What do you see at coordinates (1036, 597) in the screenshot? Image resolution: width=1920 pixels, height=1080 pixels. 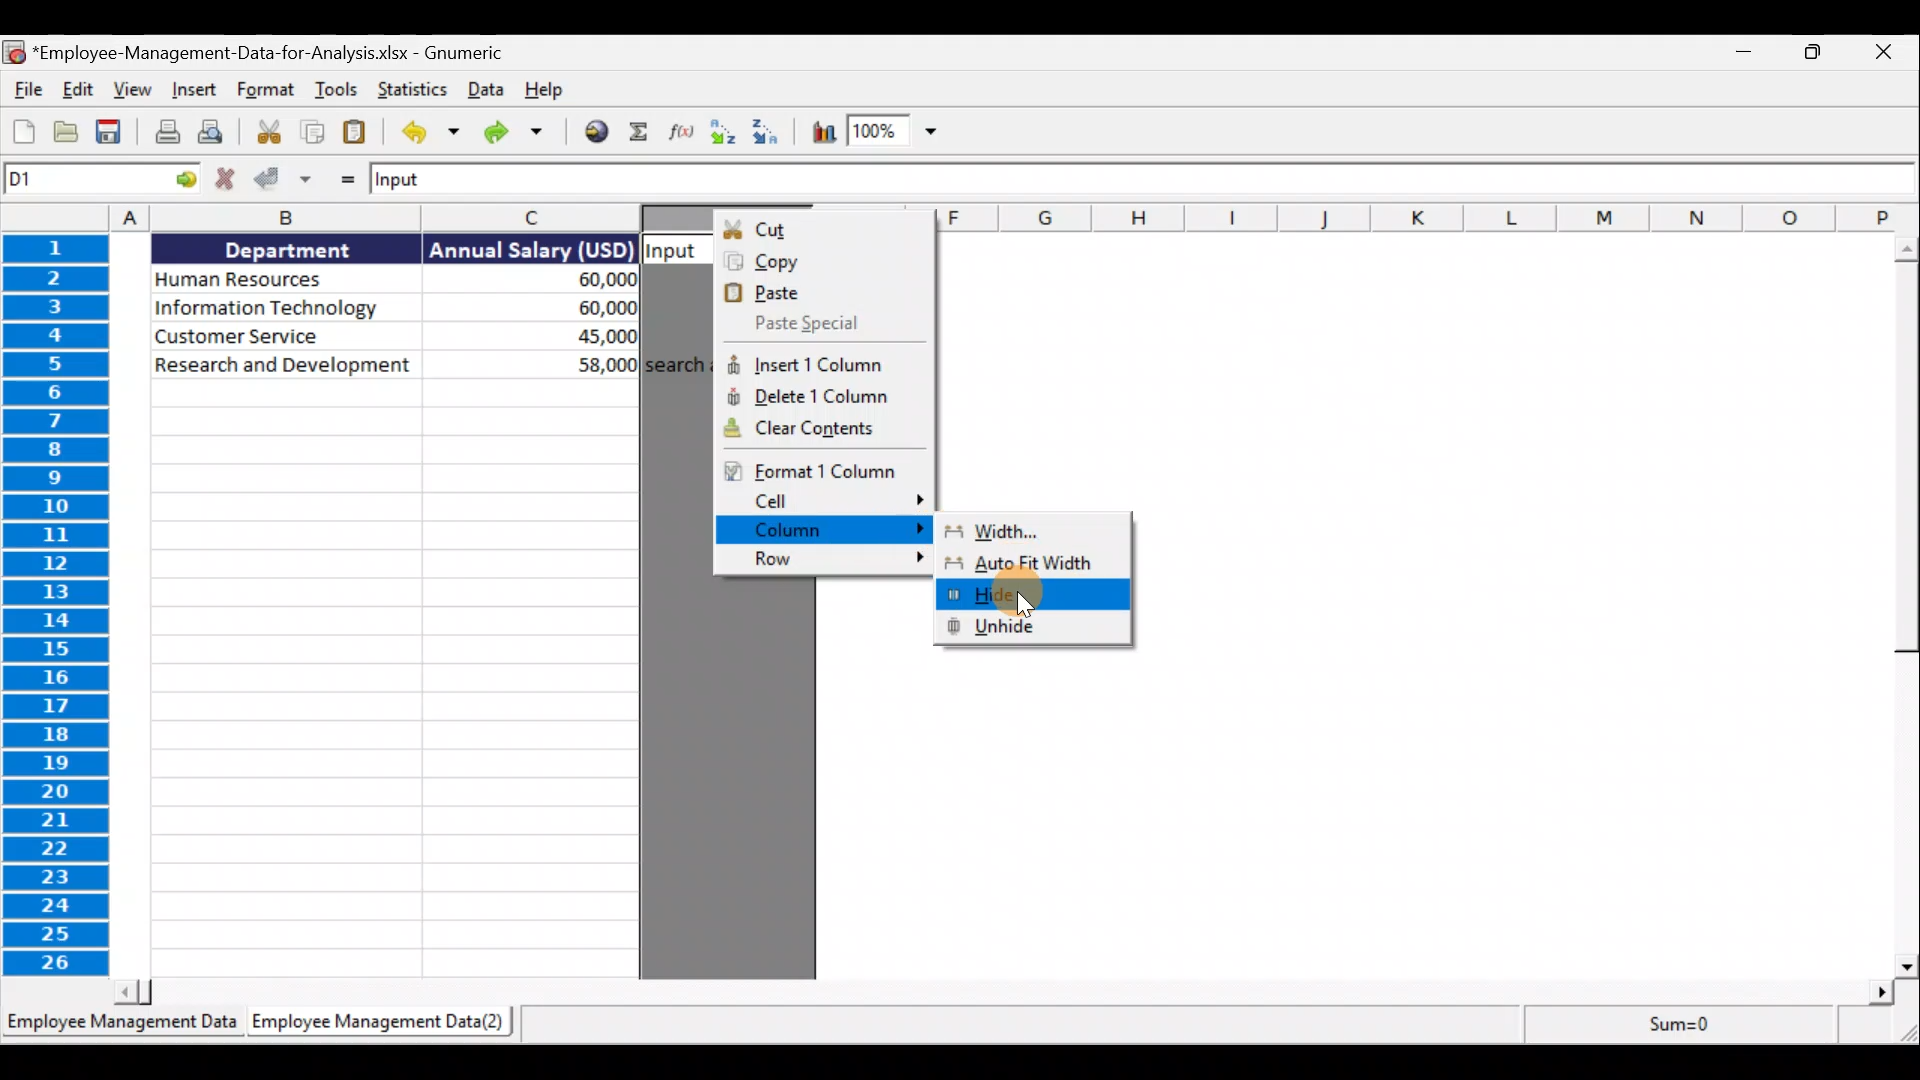 I see `Hide` at bounding box center [1036, 597].